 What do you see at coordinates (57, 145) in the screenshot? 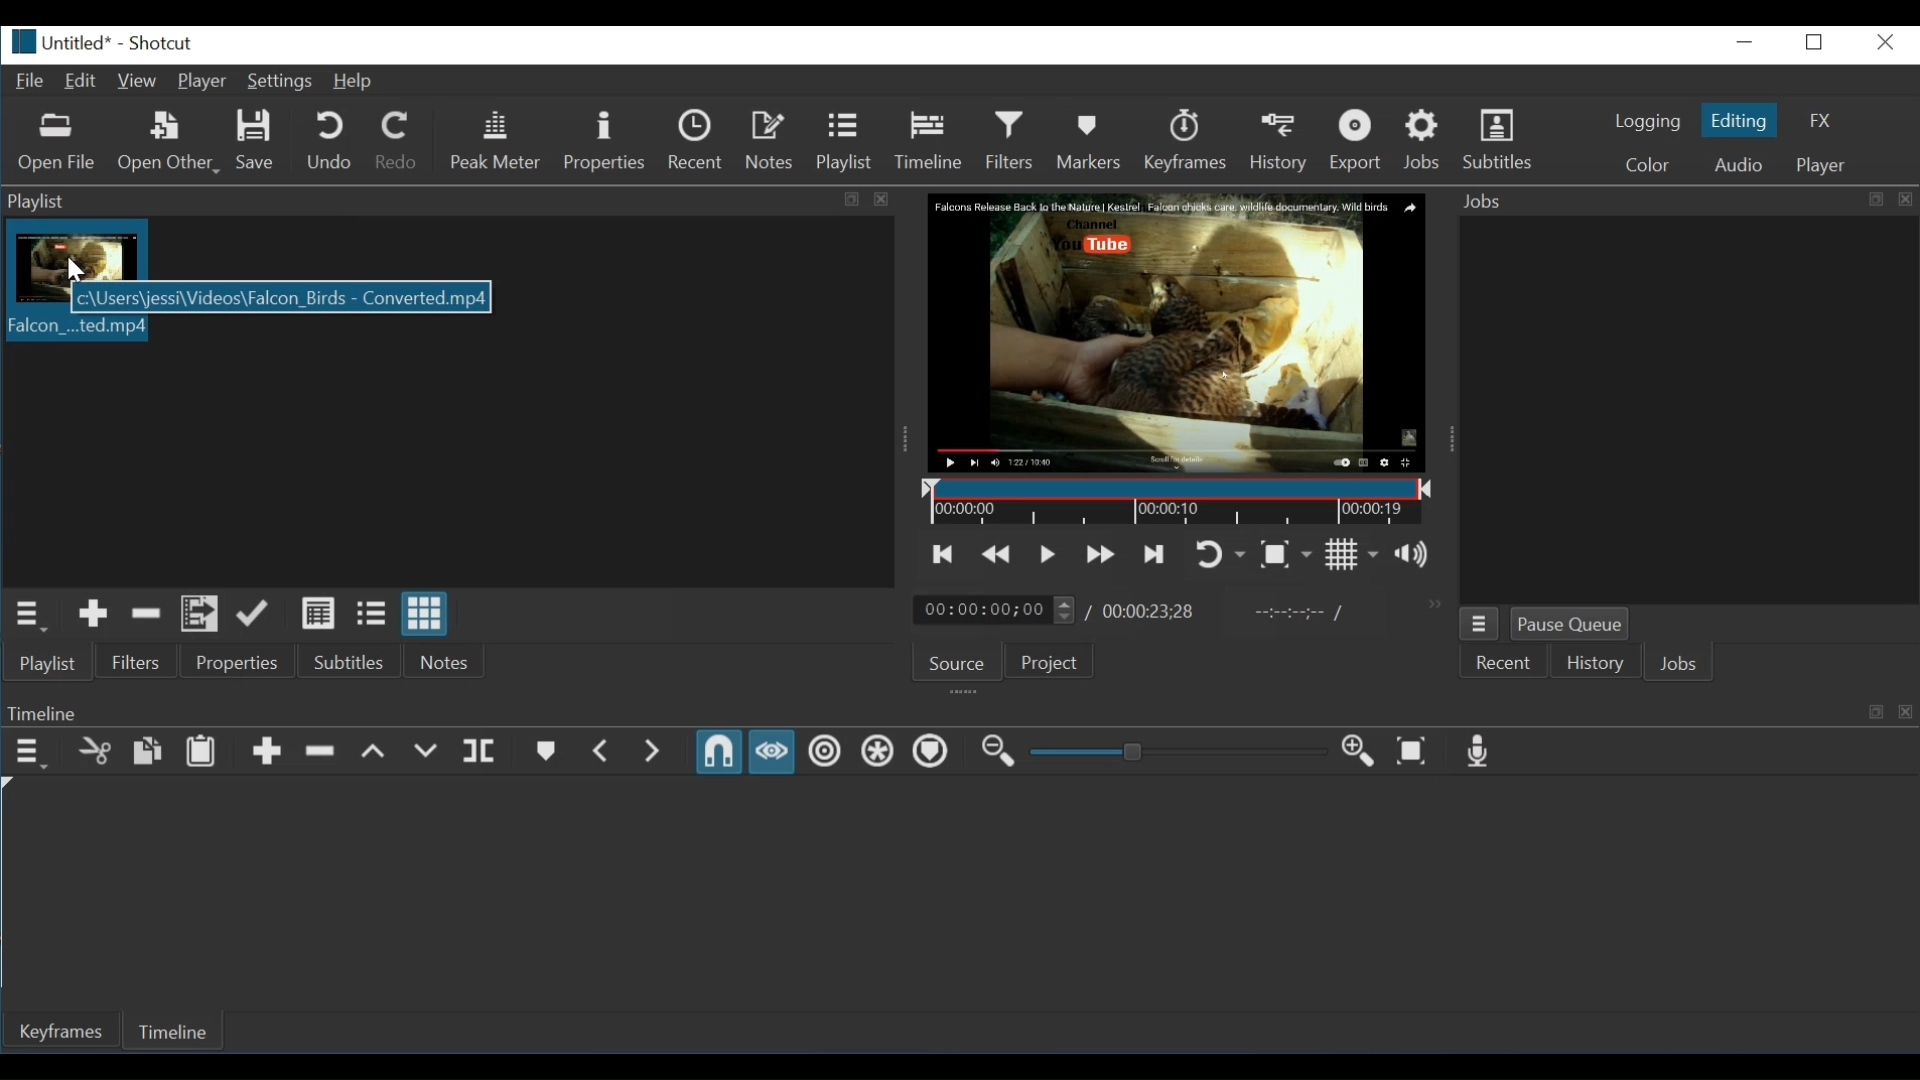
I see `Open File` at bounding box center [57, 145].